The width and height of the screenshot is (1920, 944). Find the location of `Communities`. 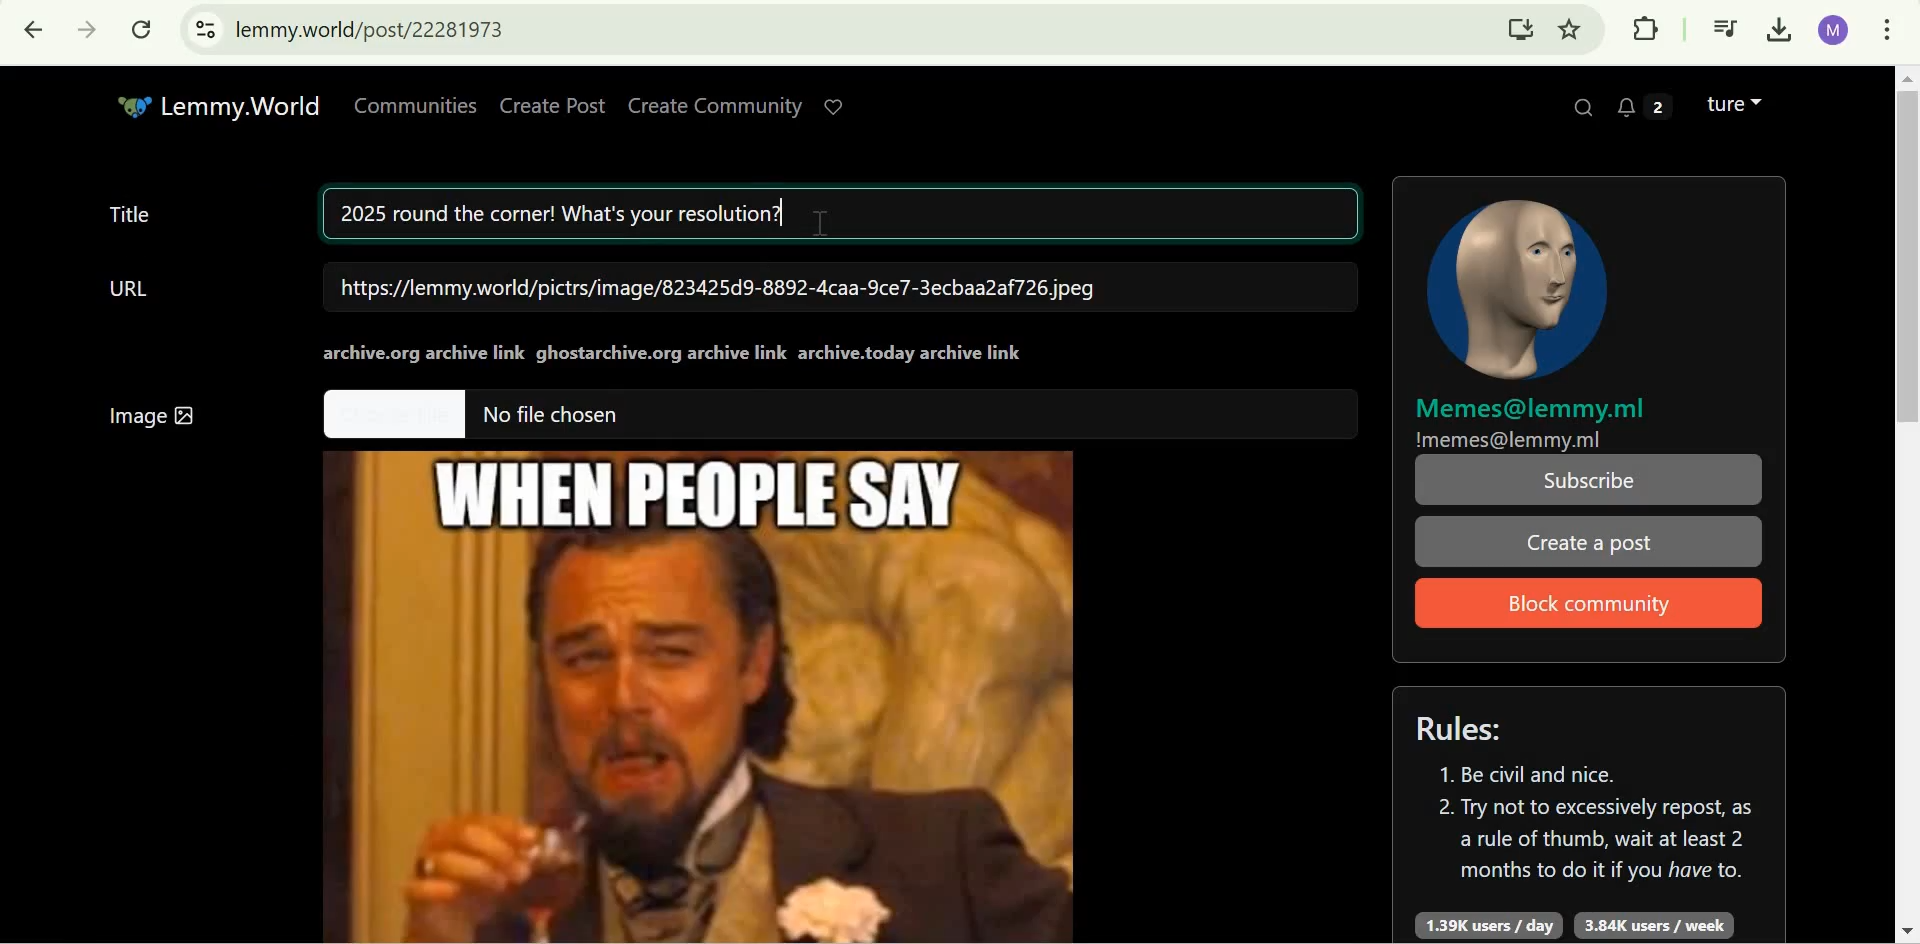

Communities is located at coordinates (415, 106).